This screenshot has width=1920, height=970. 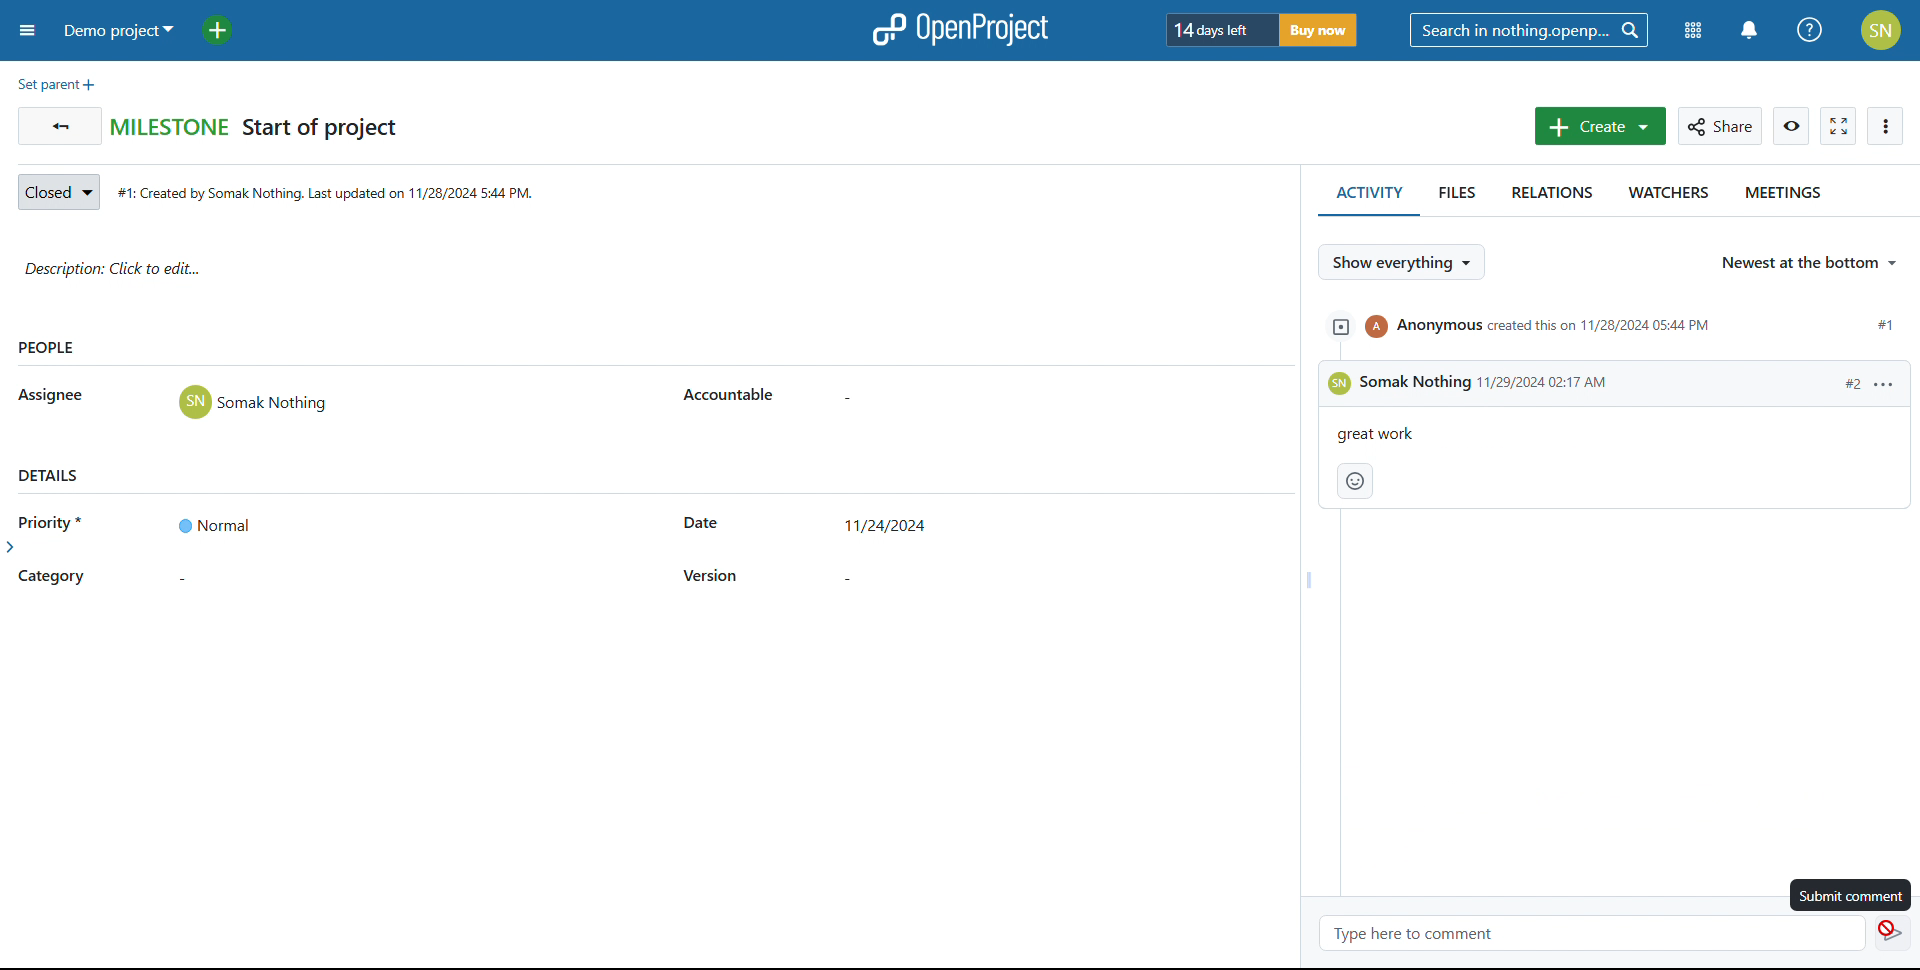 What do you see at coordinates (701, 525) in the screenshot?
I see `start date` at bounding box center [701, 525].